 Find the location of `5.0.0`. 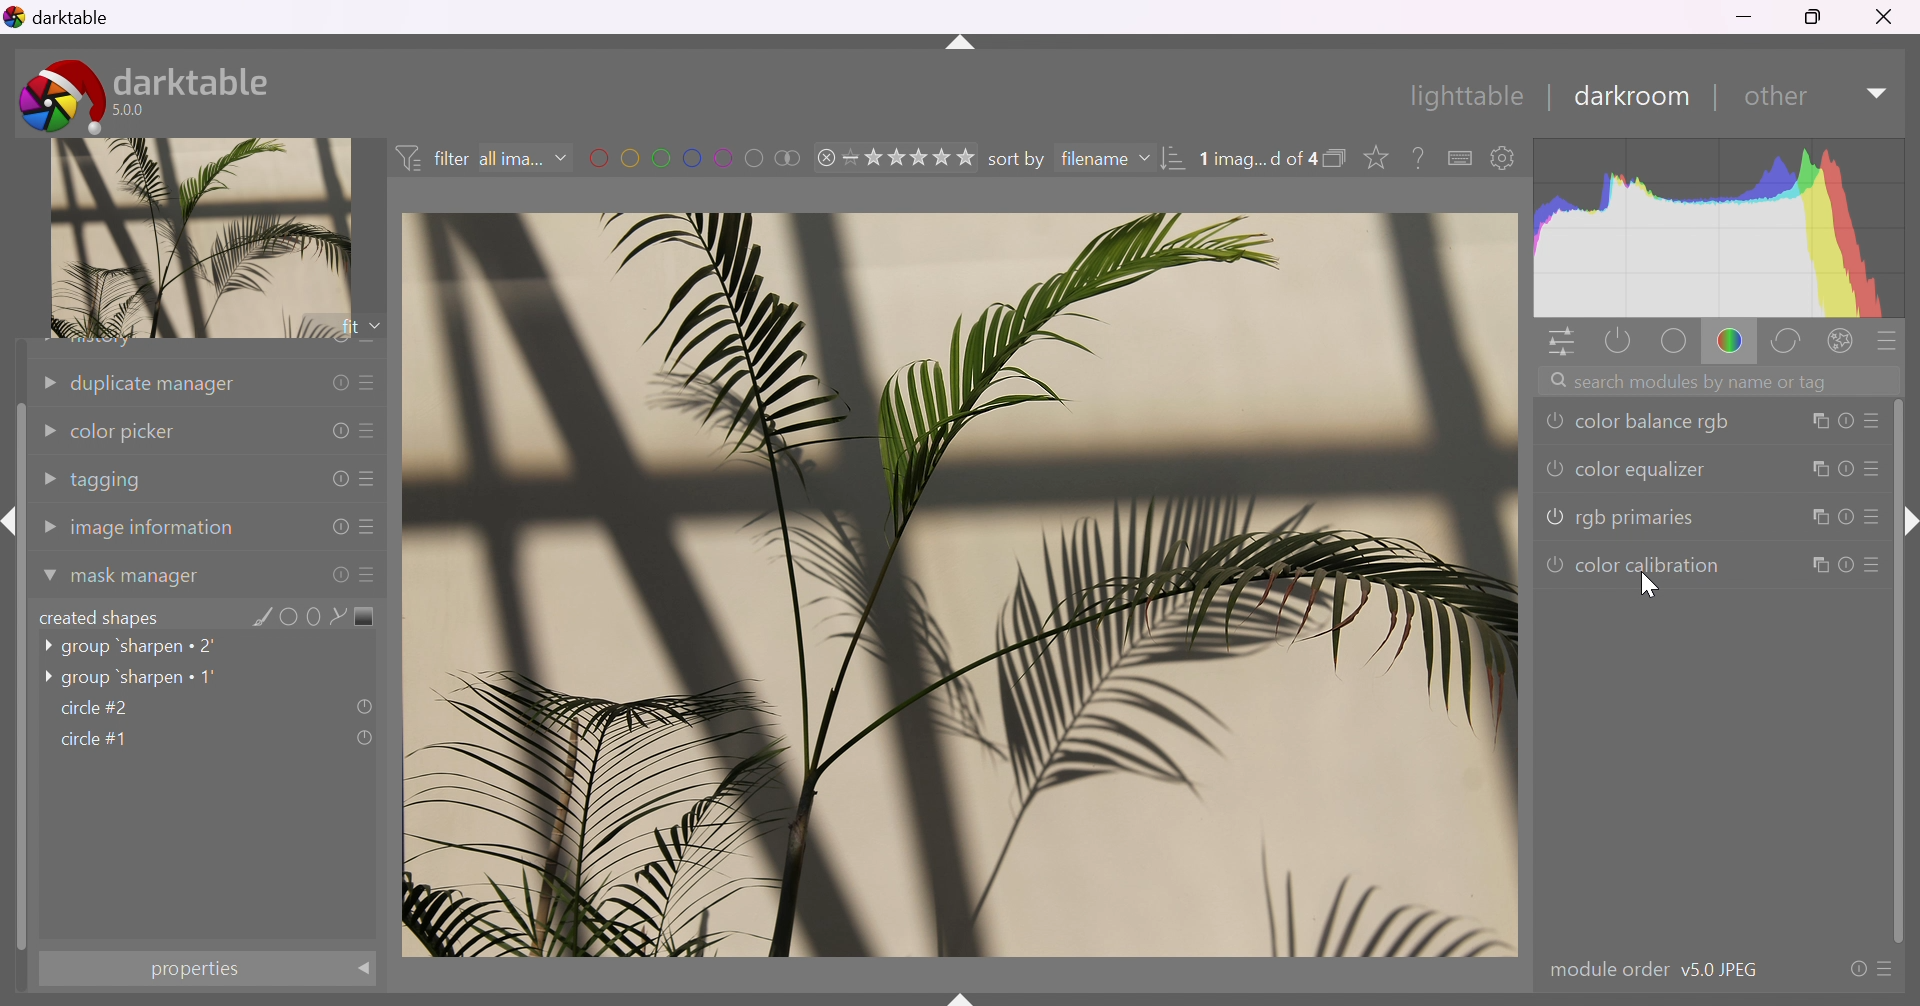

5.0.0 is located at coordinates (138, 114).